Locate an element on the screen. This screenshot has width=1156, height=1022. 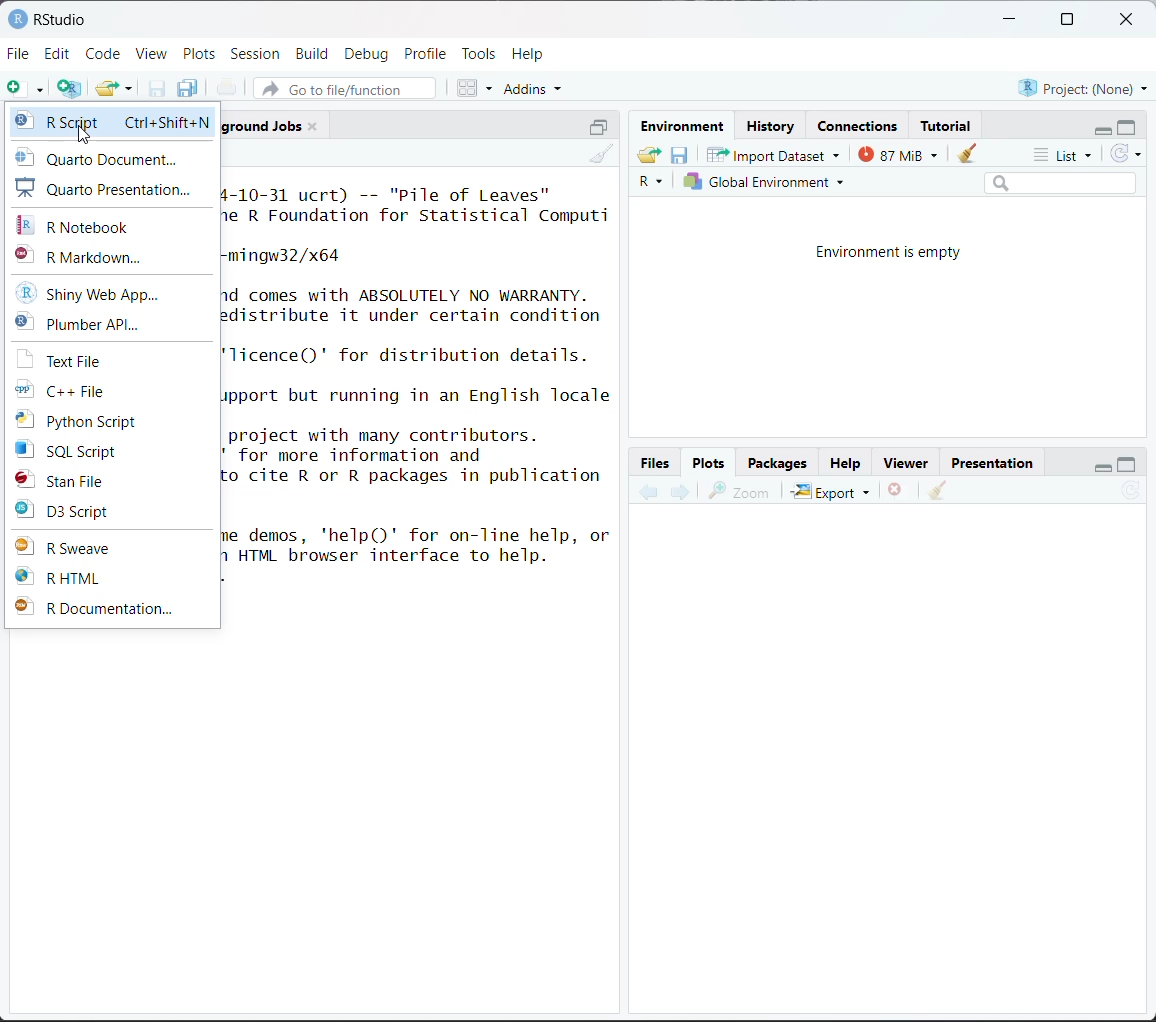
Presentation is located at coordinates (993, 464).